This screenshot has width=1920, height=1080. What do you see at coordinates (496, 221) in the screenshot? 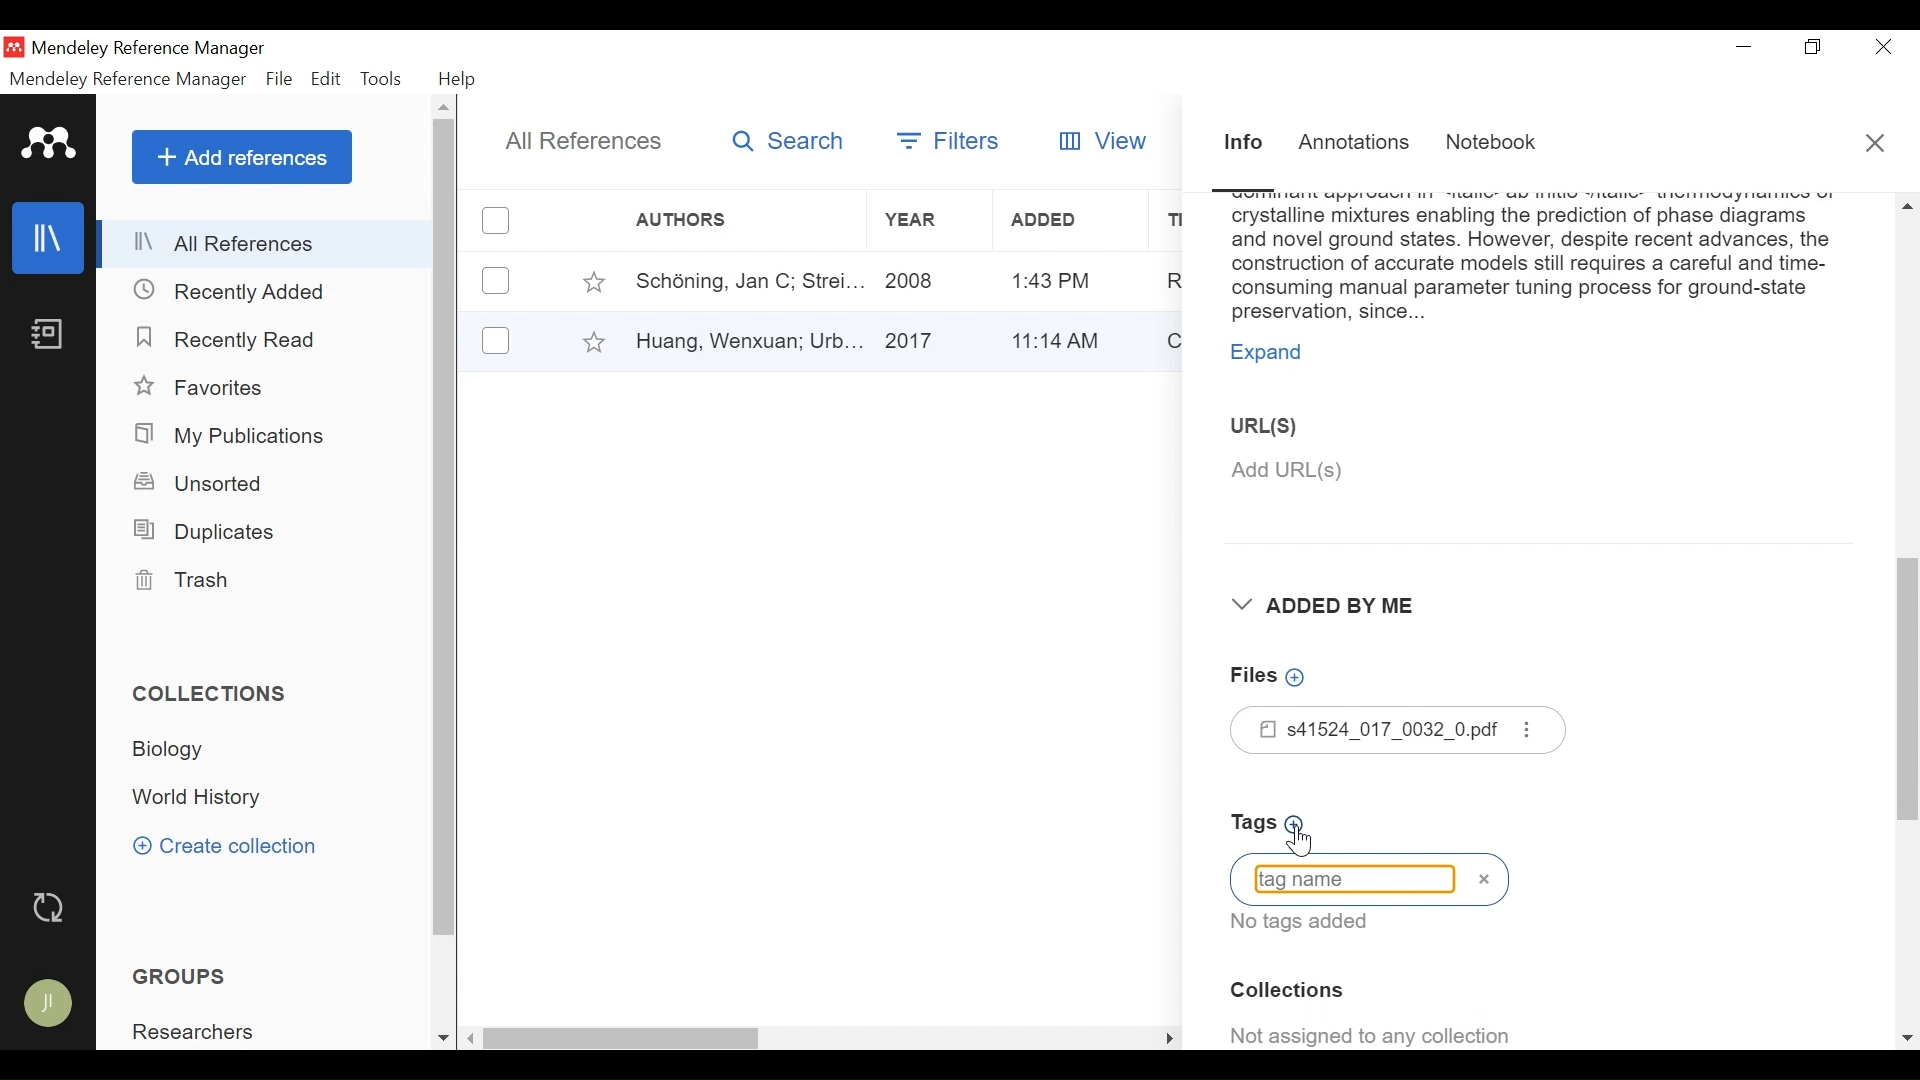
I see `(un)select all` at bounding box center [496, 221].